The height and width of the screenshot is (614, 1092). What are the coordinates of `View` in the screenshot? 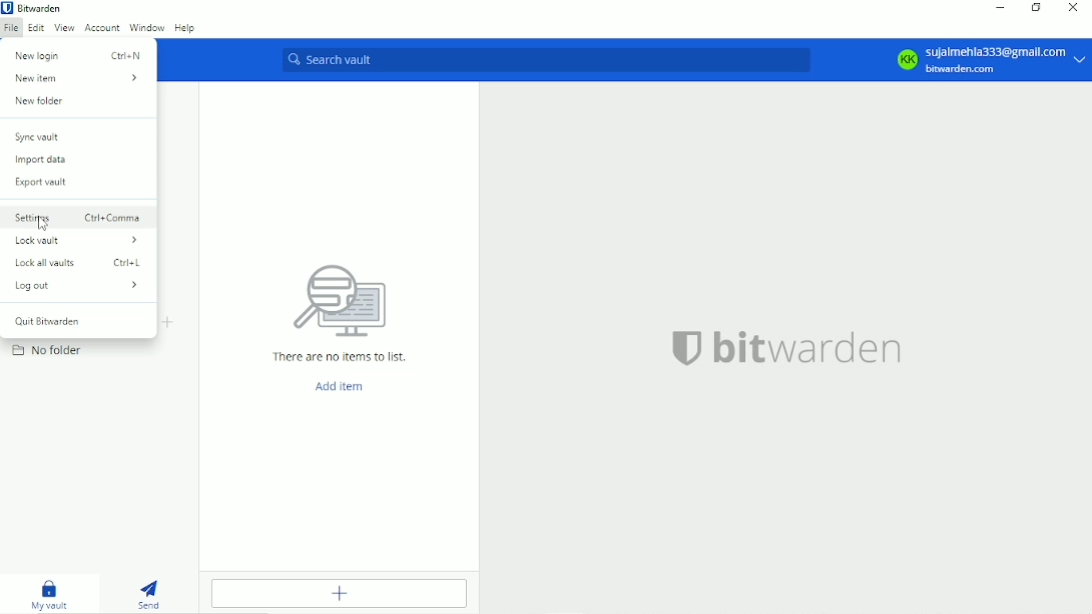 It's located at (64, 29).